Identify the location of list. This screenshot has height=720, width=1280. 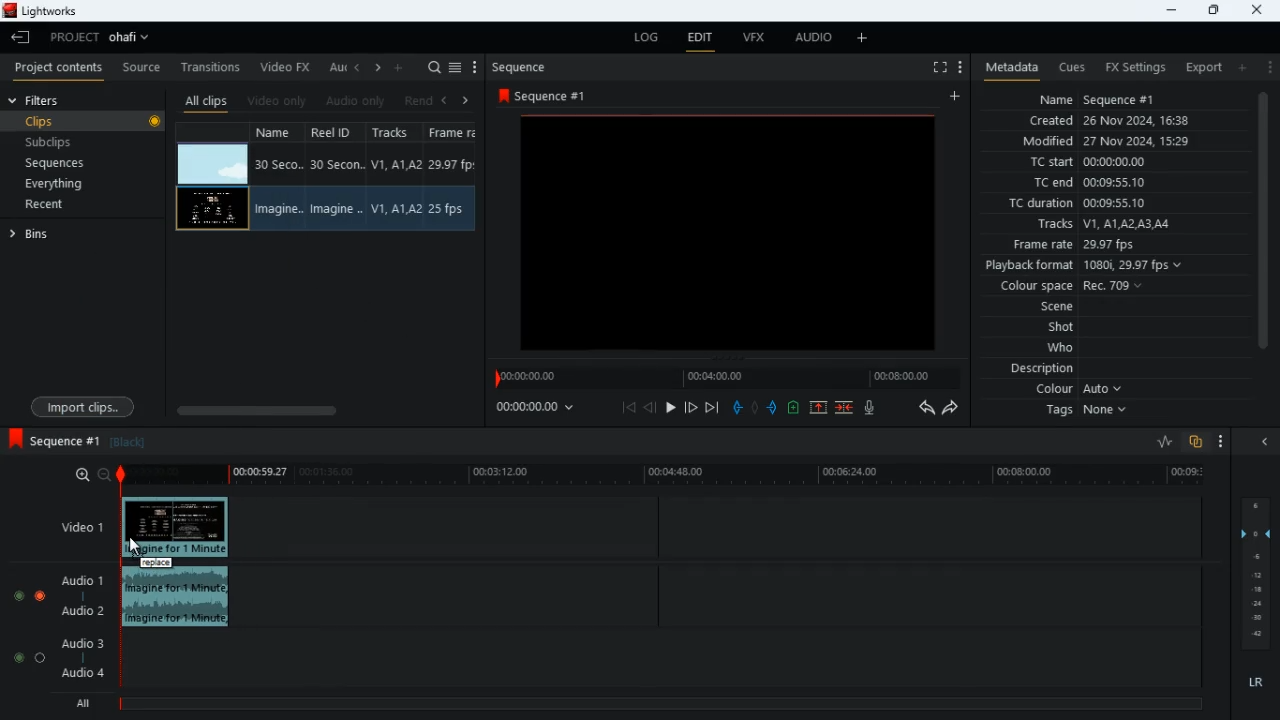
(455, 68).